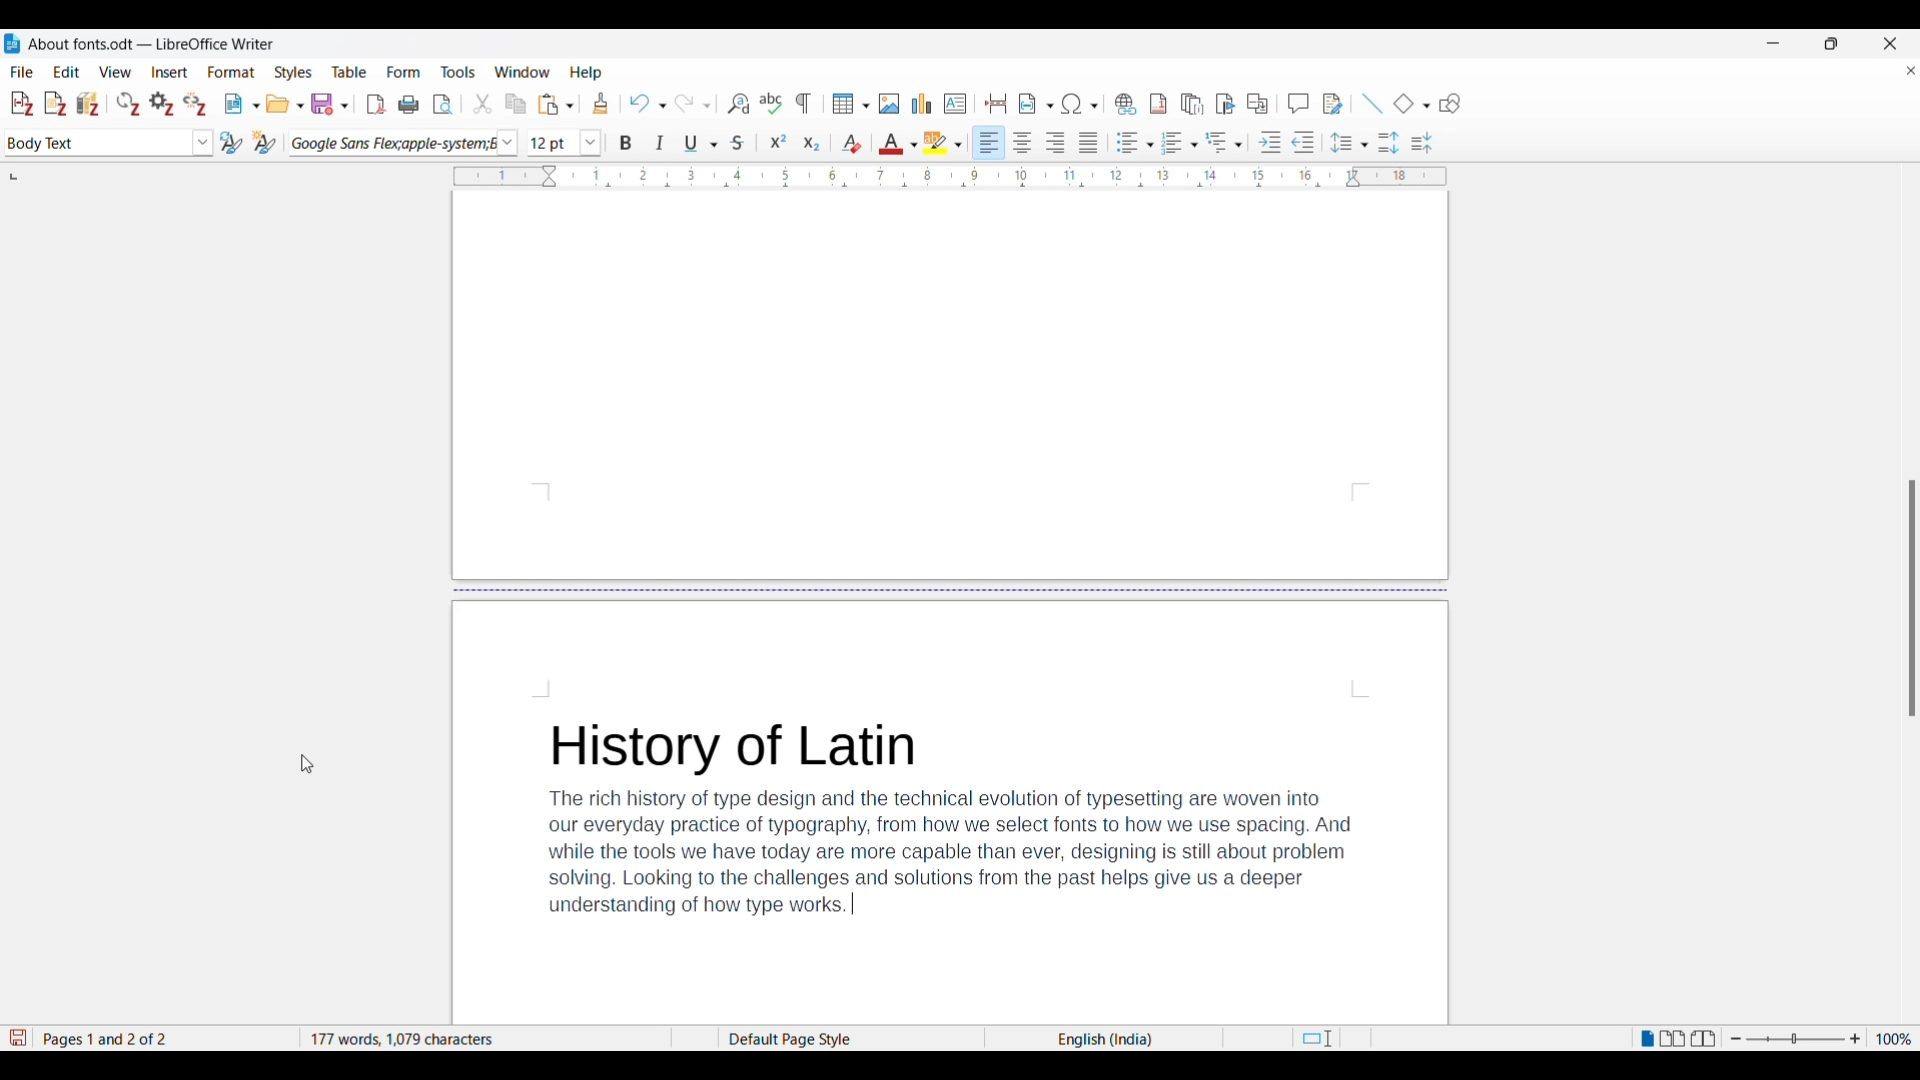  What do you see at coordinates (152, 44) in the screenshot?
I see `About fonts.odt- LibreOffice Writer` at bounding box center [152, 44].